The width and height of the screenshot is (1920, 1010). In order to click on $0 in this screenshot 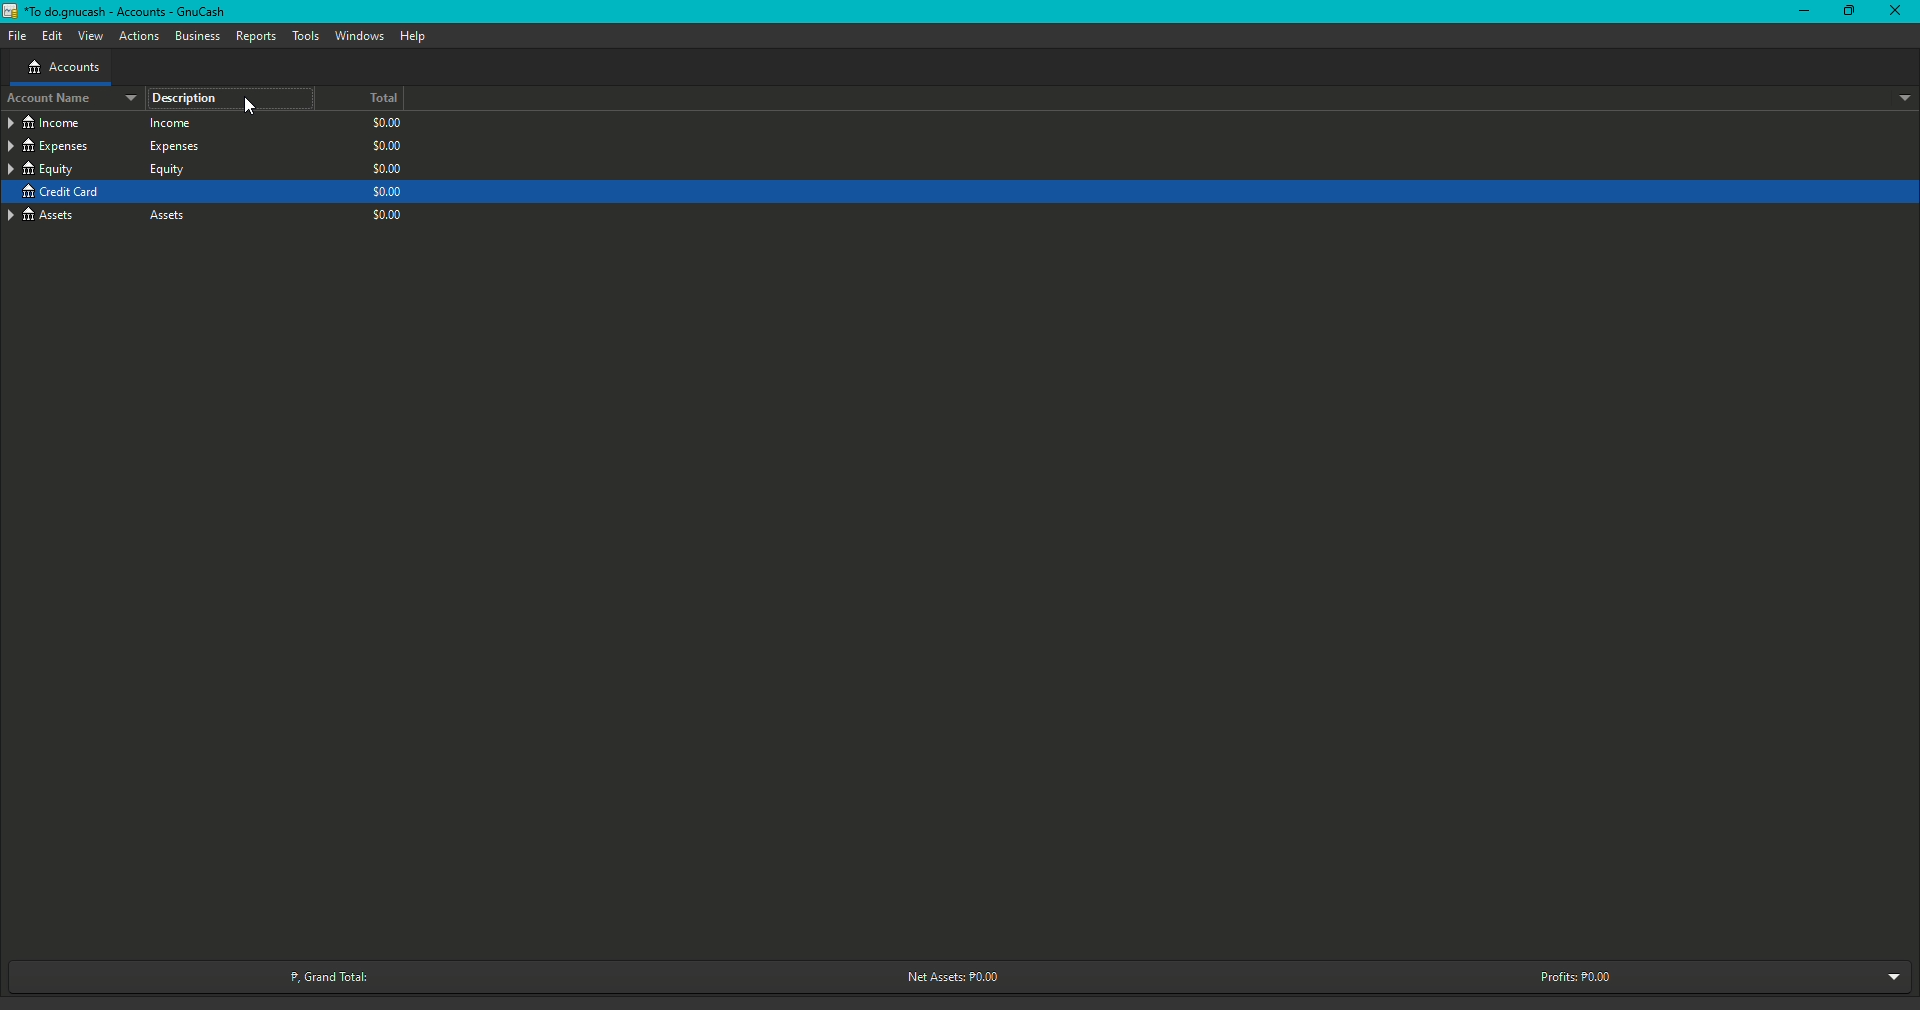, I will do `click(378, 171)`.